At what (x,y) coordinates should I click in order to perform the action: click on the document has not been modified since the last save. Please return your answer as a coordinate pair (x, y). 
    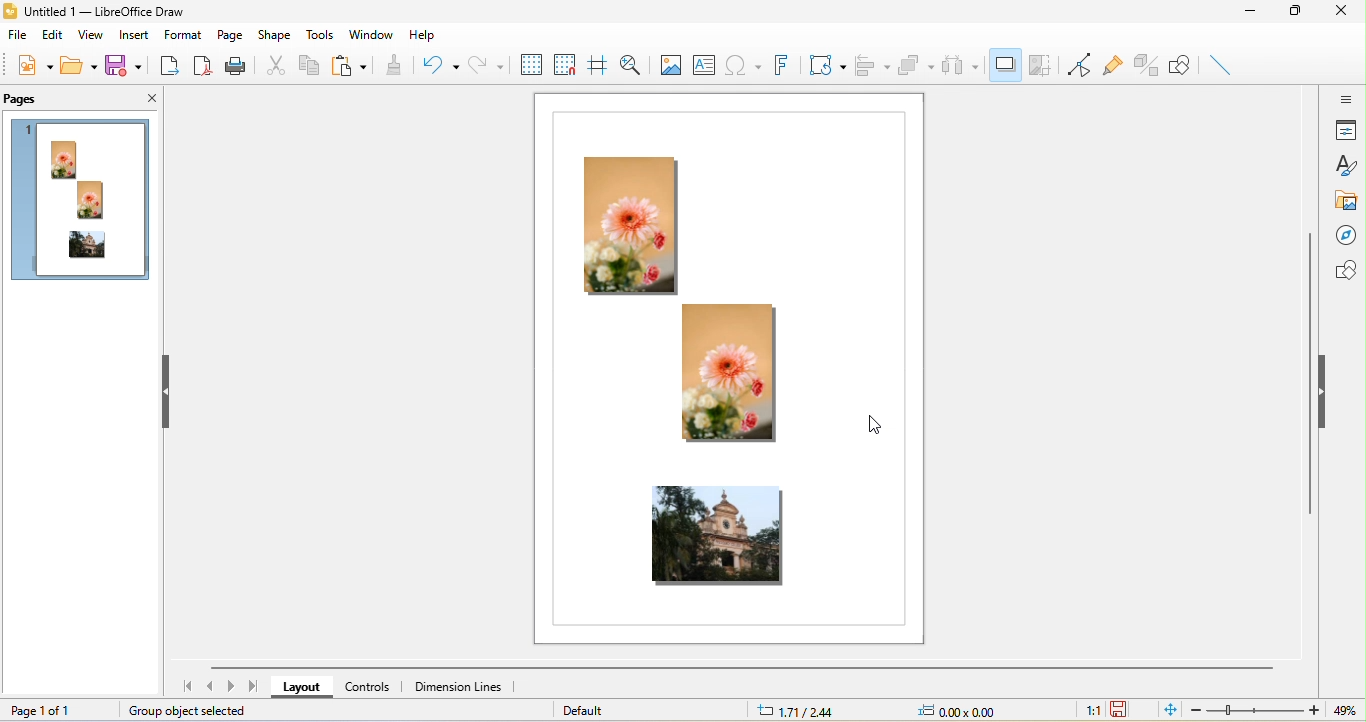
    Looking at the image, I should click on (1126, 709).